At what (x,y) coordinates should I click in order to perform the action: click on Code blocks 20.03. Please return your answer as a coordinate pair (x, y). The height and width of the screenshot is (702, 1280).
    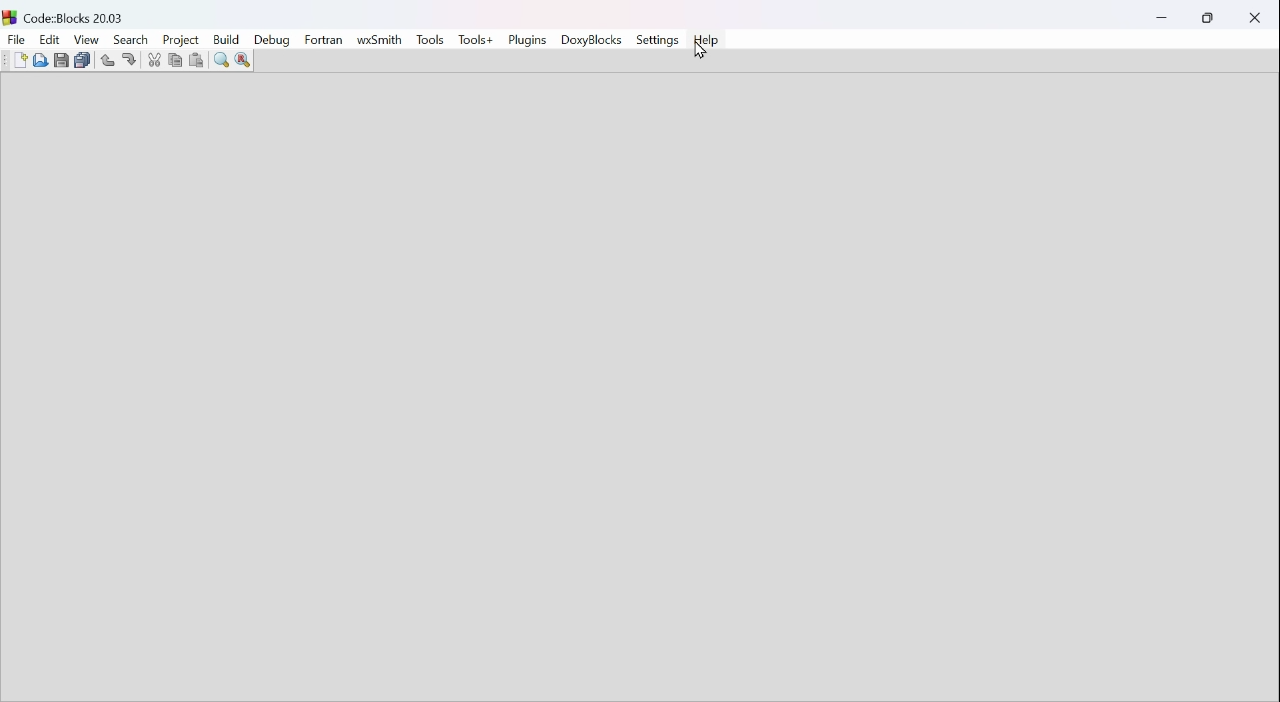
    Looking at the image, I should click on (73, 15).